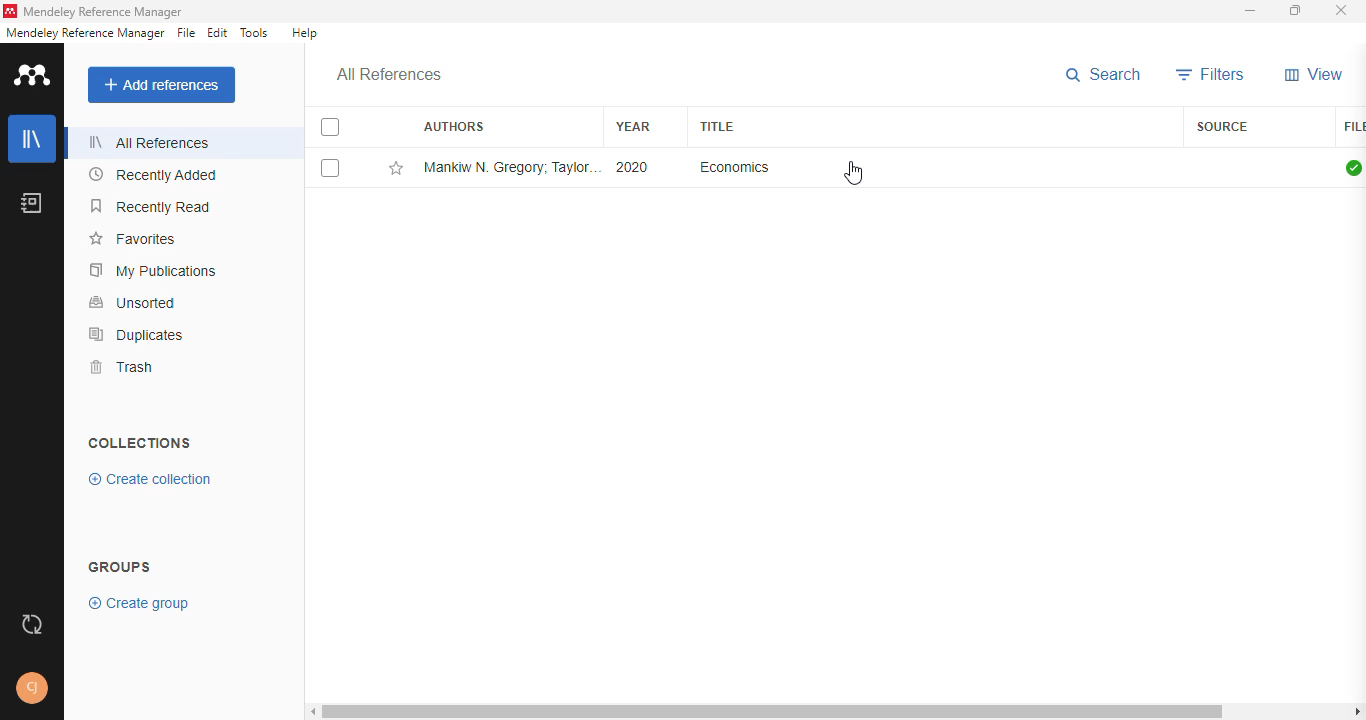 This screenshot has width=1366, height=720. I want to click on source, so click(1222, 127).